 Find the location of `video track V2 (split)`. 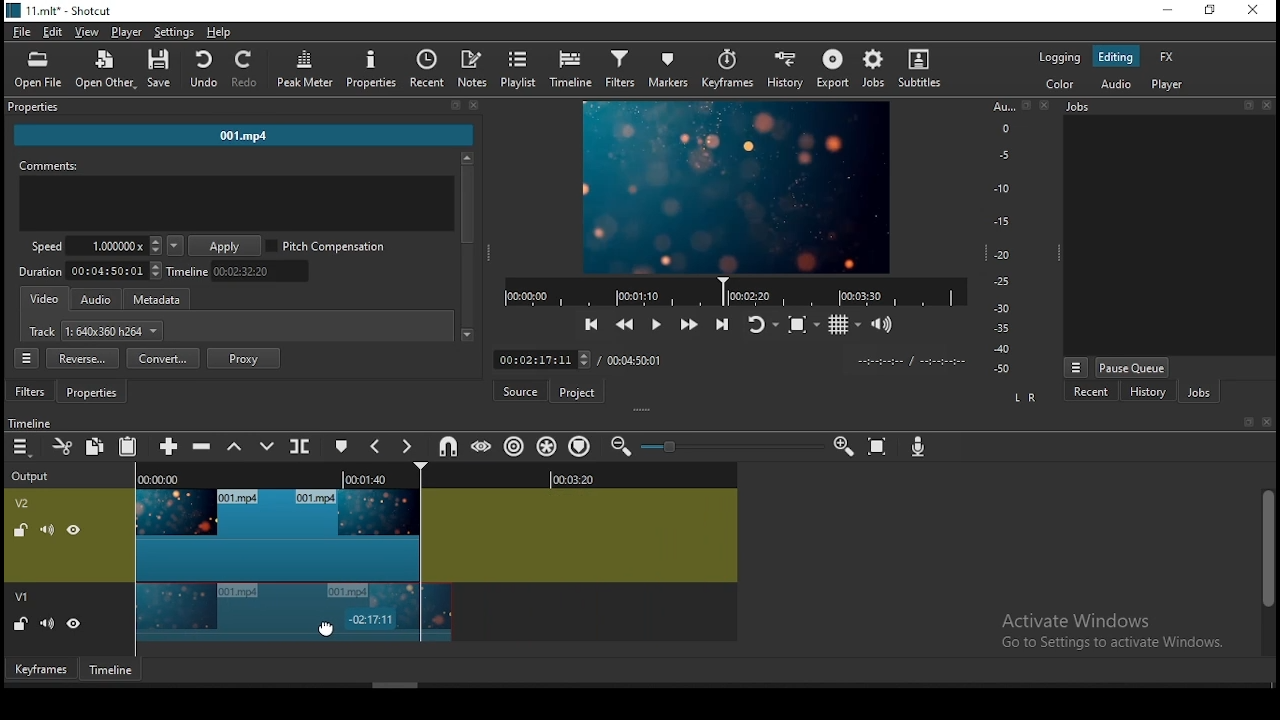

video track V2 (split) is located at coordinates (292, 613).